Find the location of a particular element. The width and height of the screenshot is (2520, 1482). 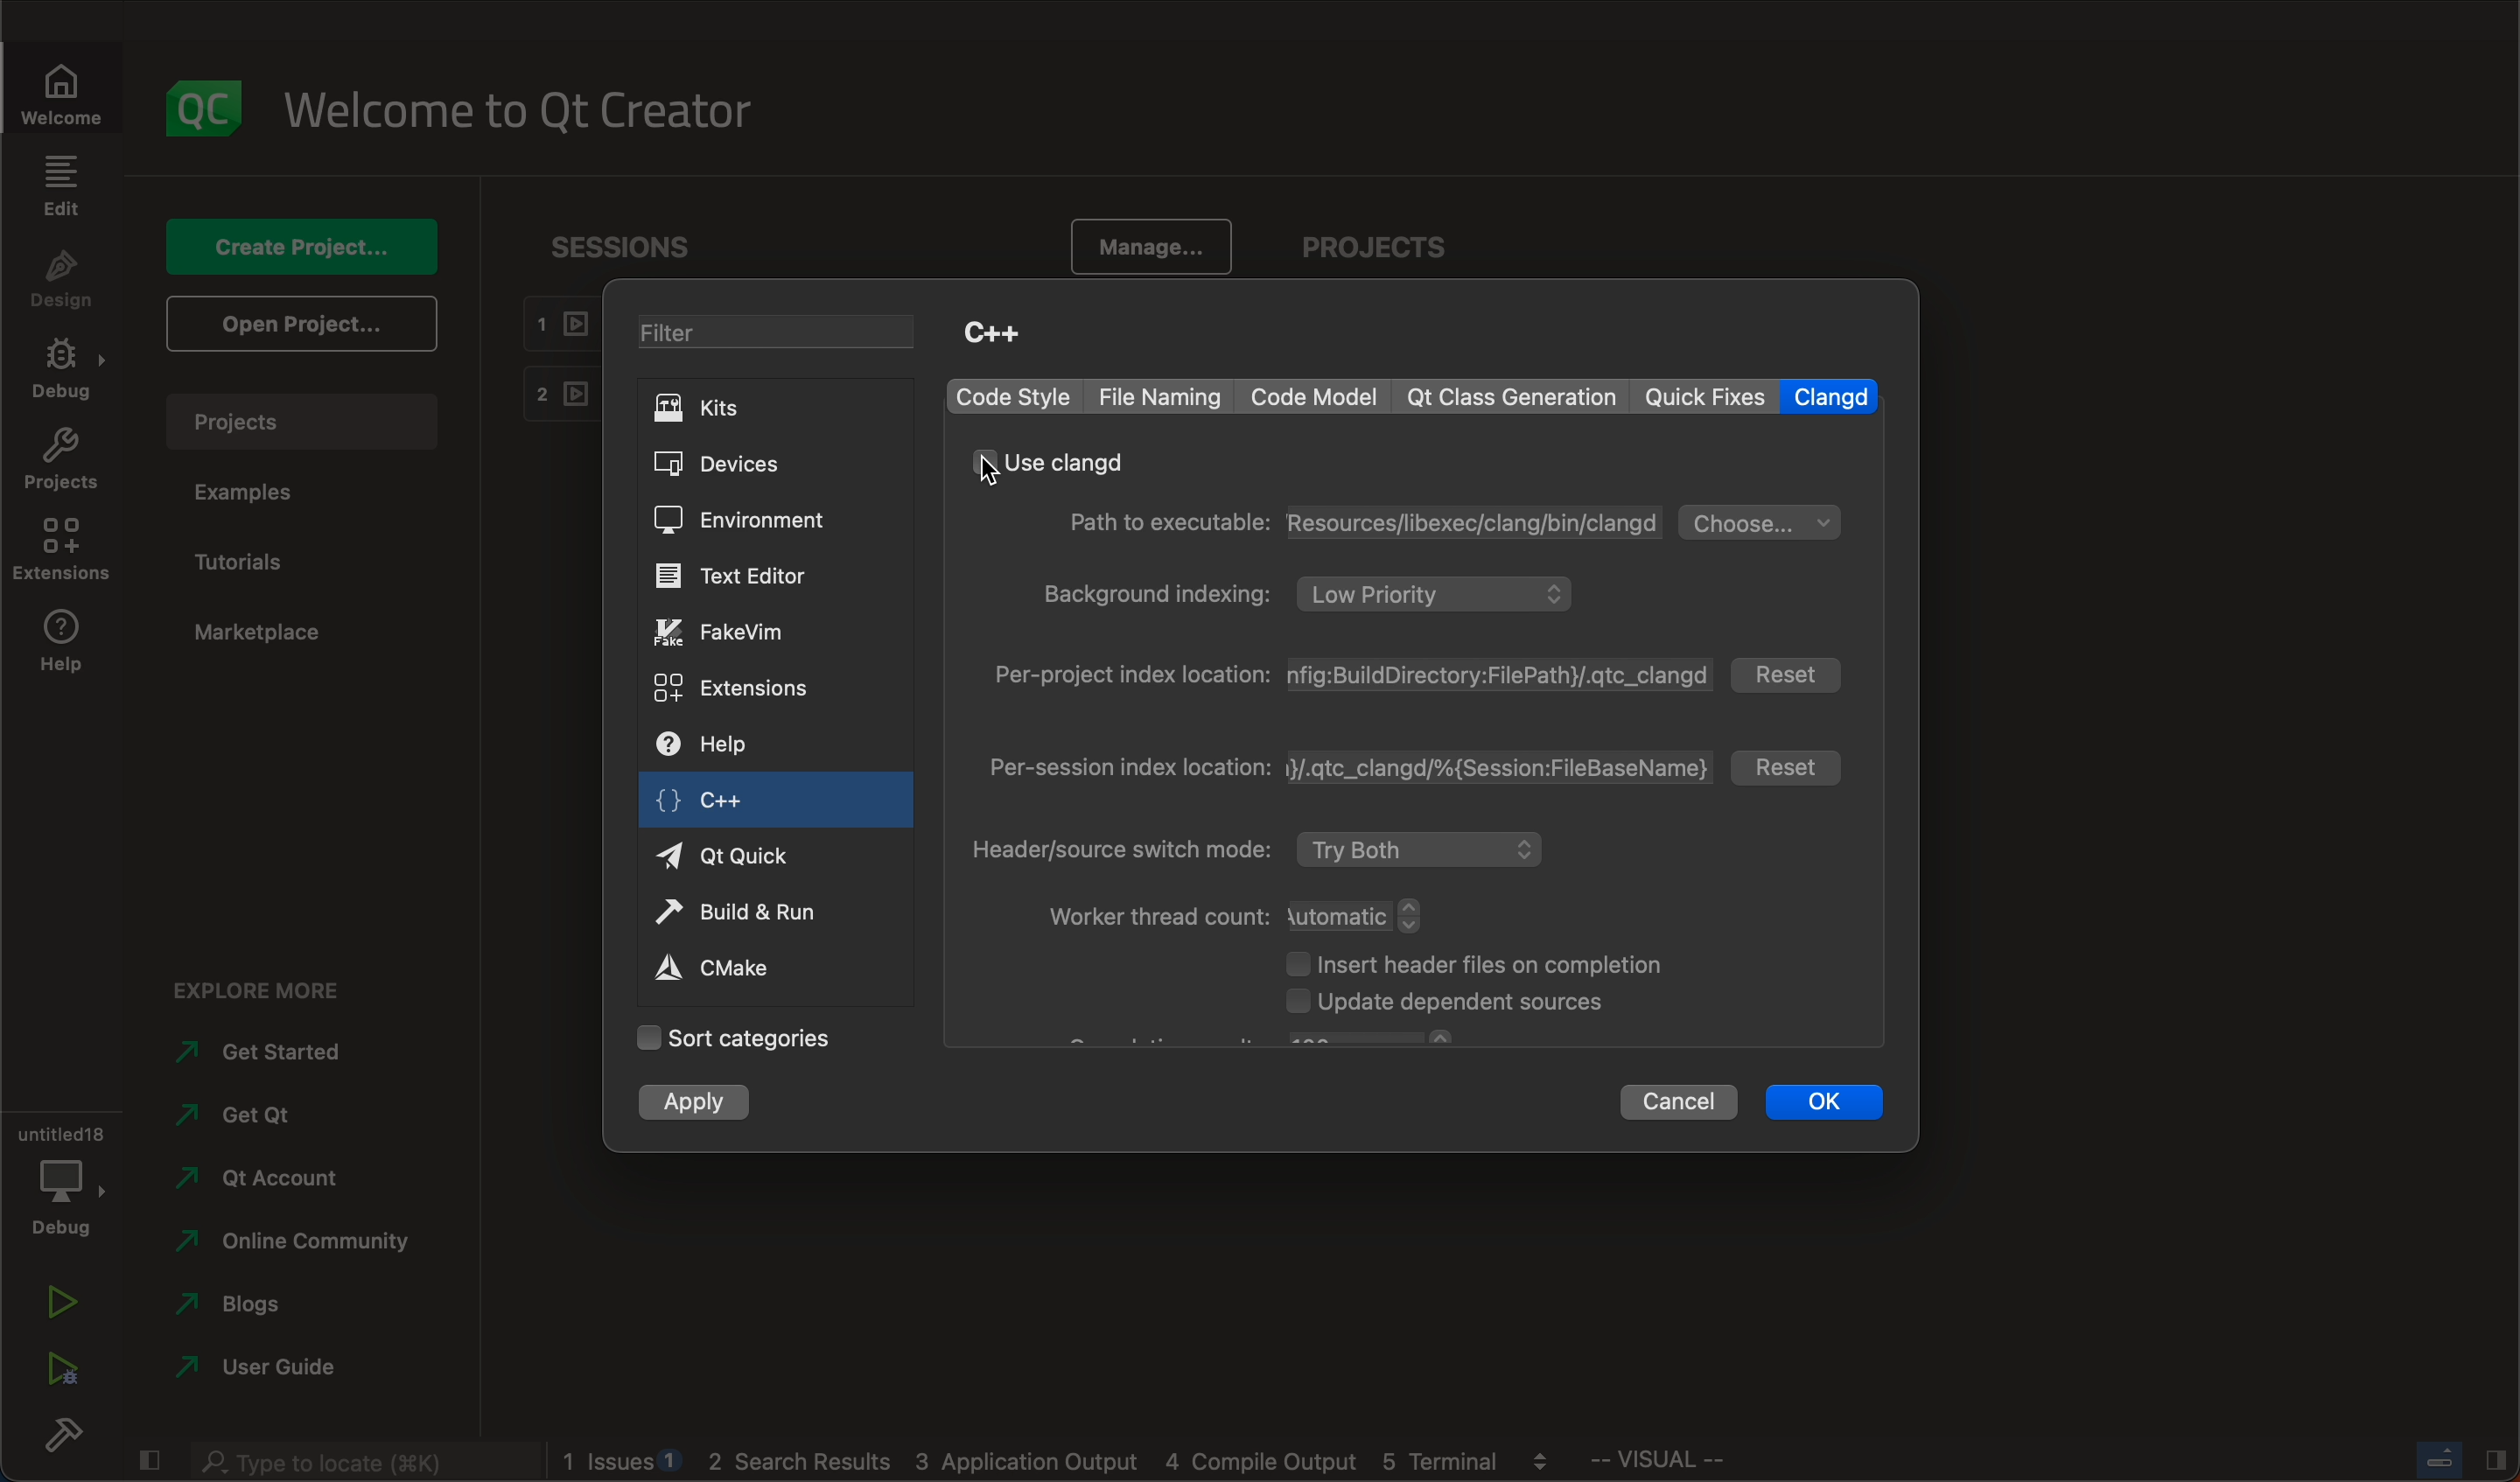

DEVICES is located at coordinates (749, 465).